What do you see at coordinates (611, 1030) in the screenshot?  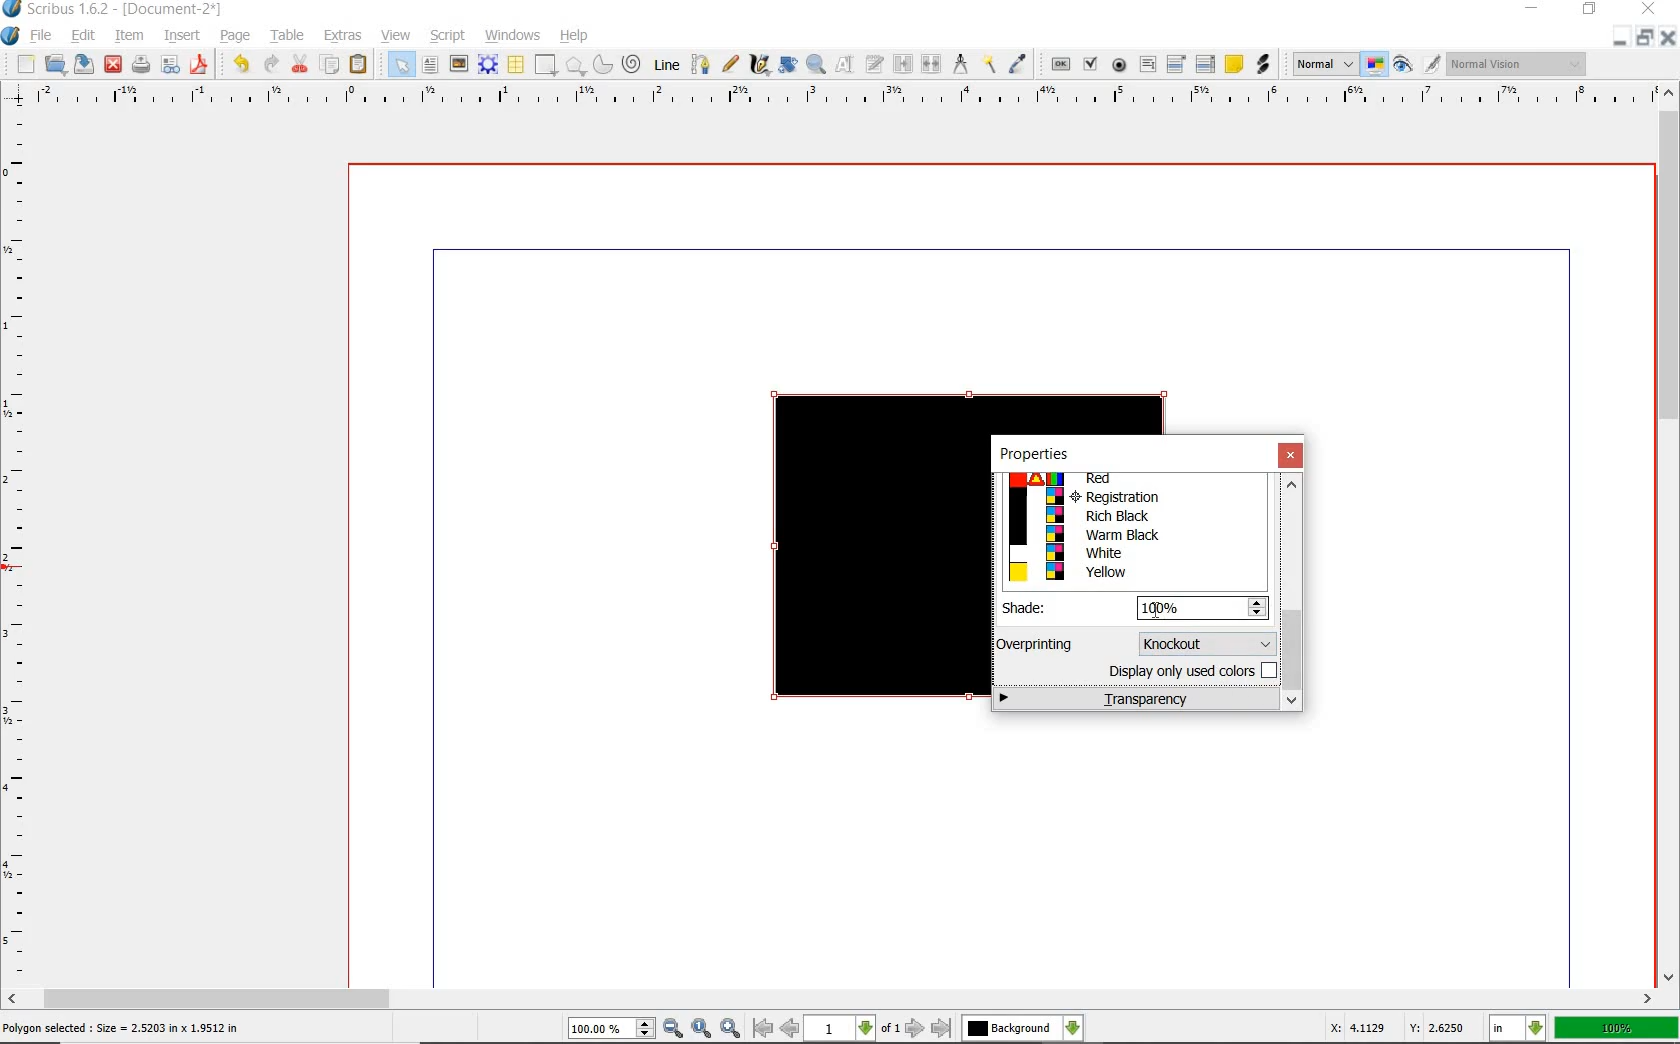 I see `select current zoom level` at bounding box center [611, 1030].